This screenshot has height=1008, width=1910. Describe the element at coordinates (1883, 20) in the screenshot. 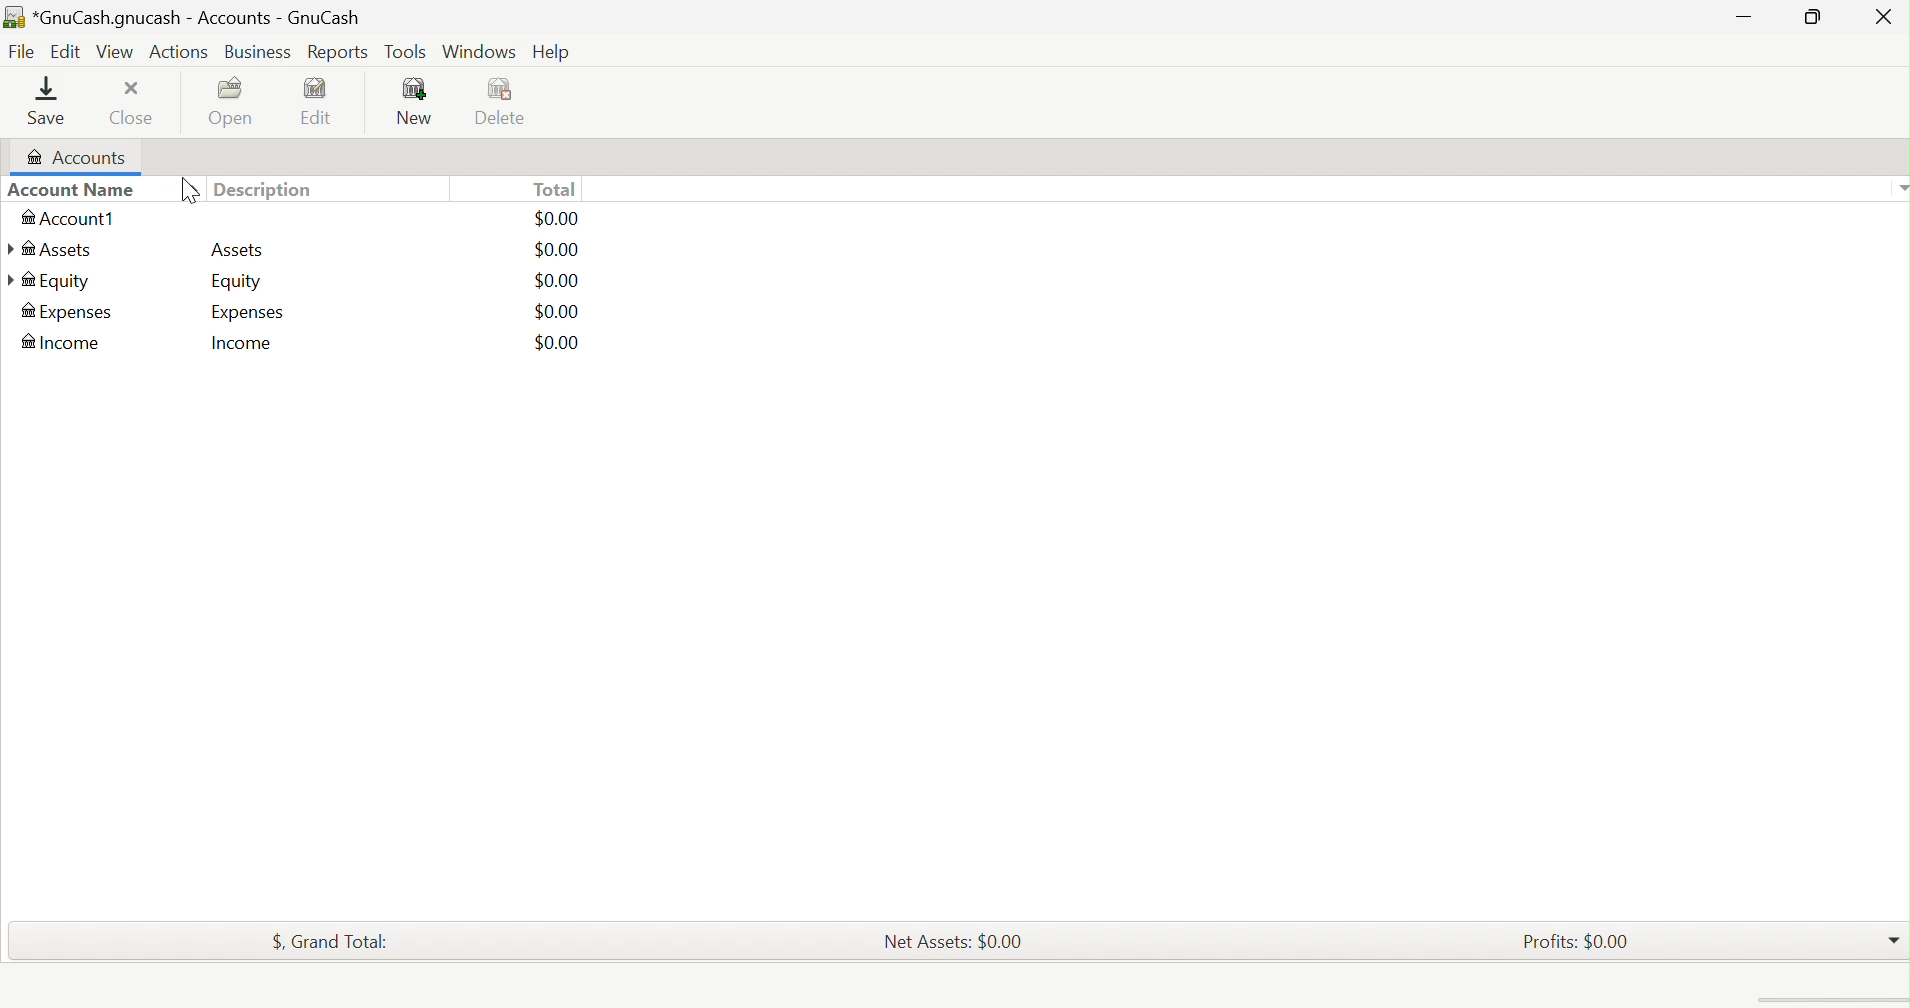

I see `Close` at that location.